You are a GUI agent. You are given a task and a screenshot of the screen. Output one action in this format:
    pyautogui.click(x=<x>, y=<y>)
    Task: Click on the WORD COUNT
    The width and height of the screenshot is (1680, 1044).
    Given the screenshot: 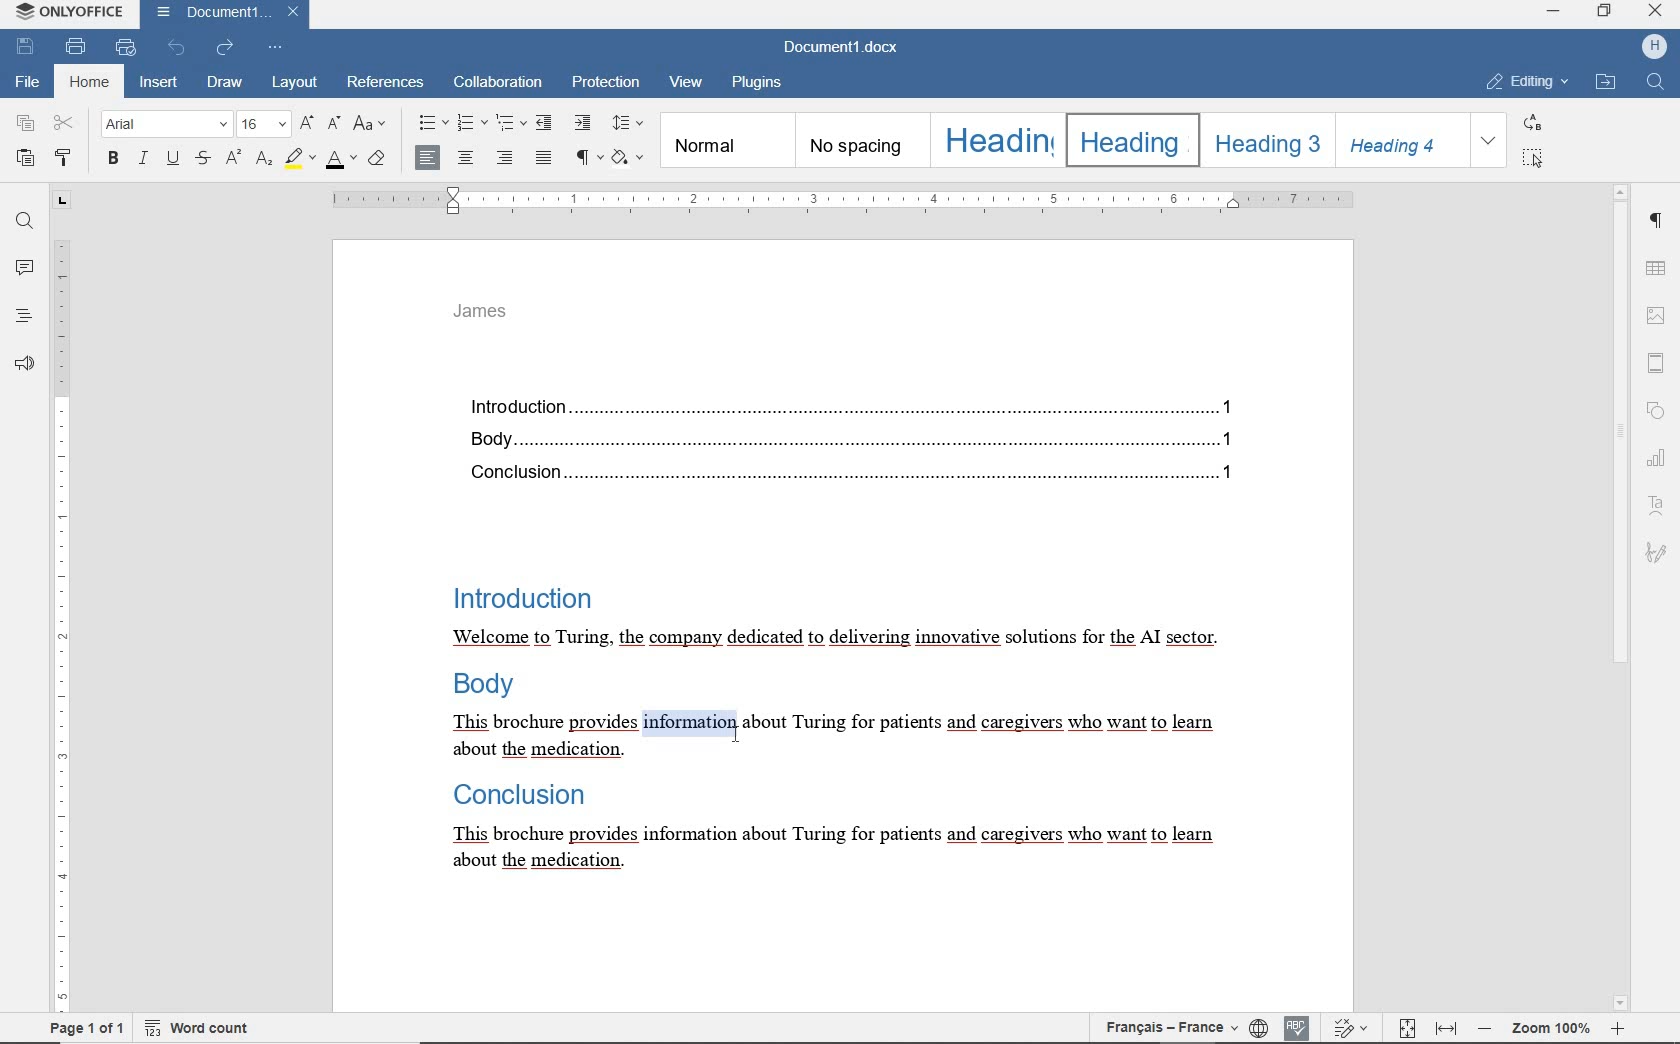 What is the action you would take?
    pyautogui.click(x=197, y=1028)
    